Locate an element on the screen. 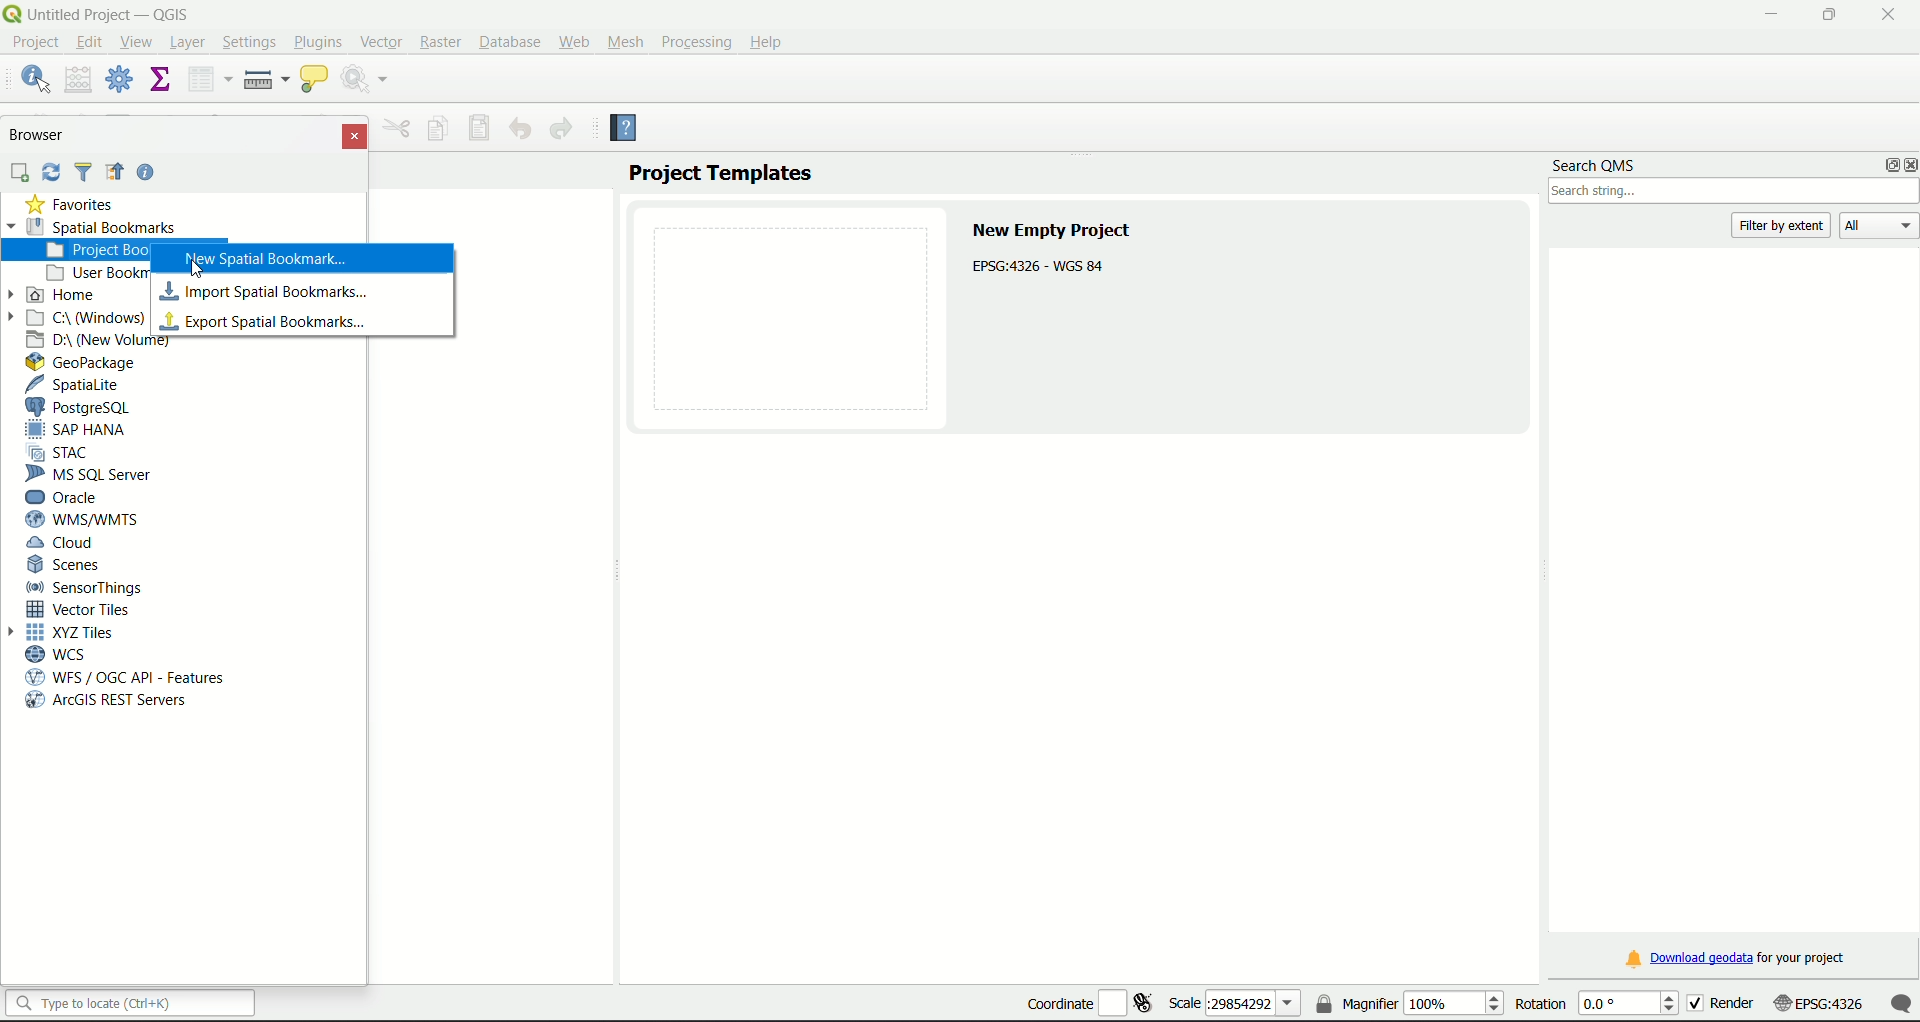 The height and width of the screenshot is (1022, 1920). Sensor Things is located at coordinates (89, 588).